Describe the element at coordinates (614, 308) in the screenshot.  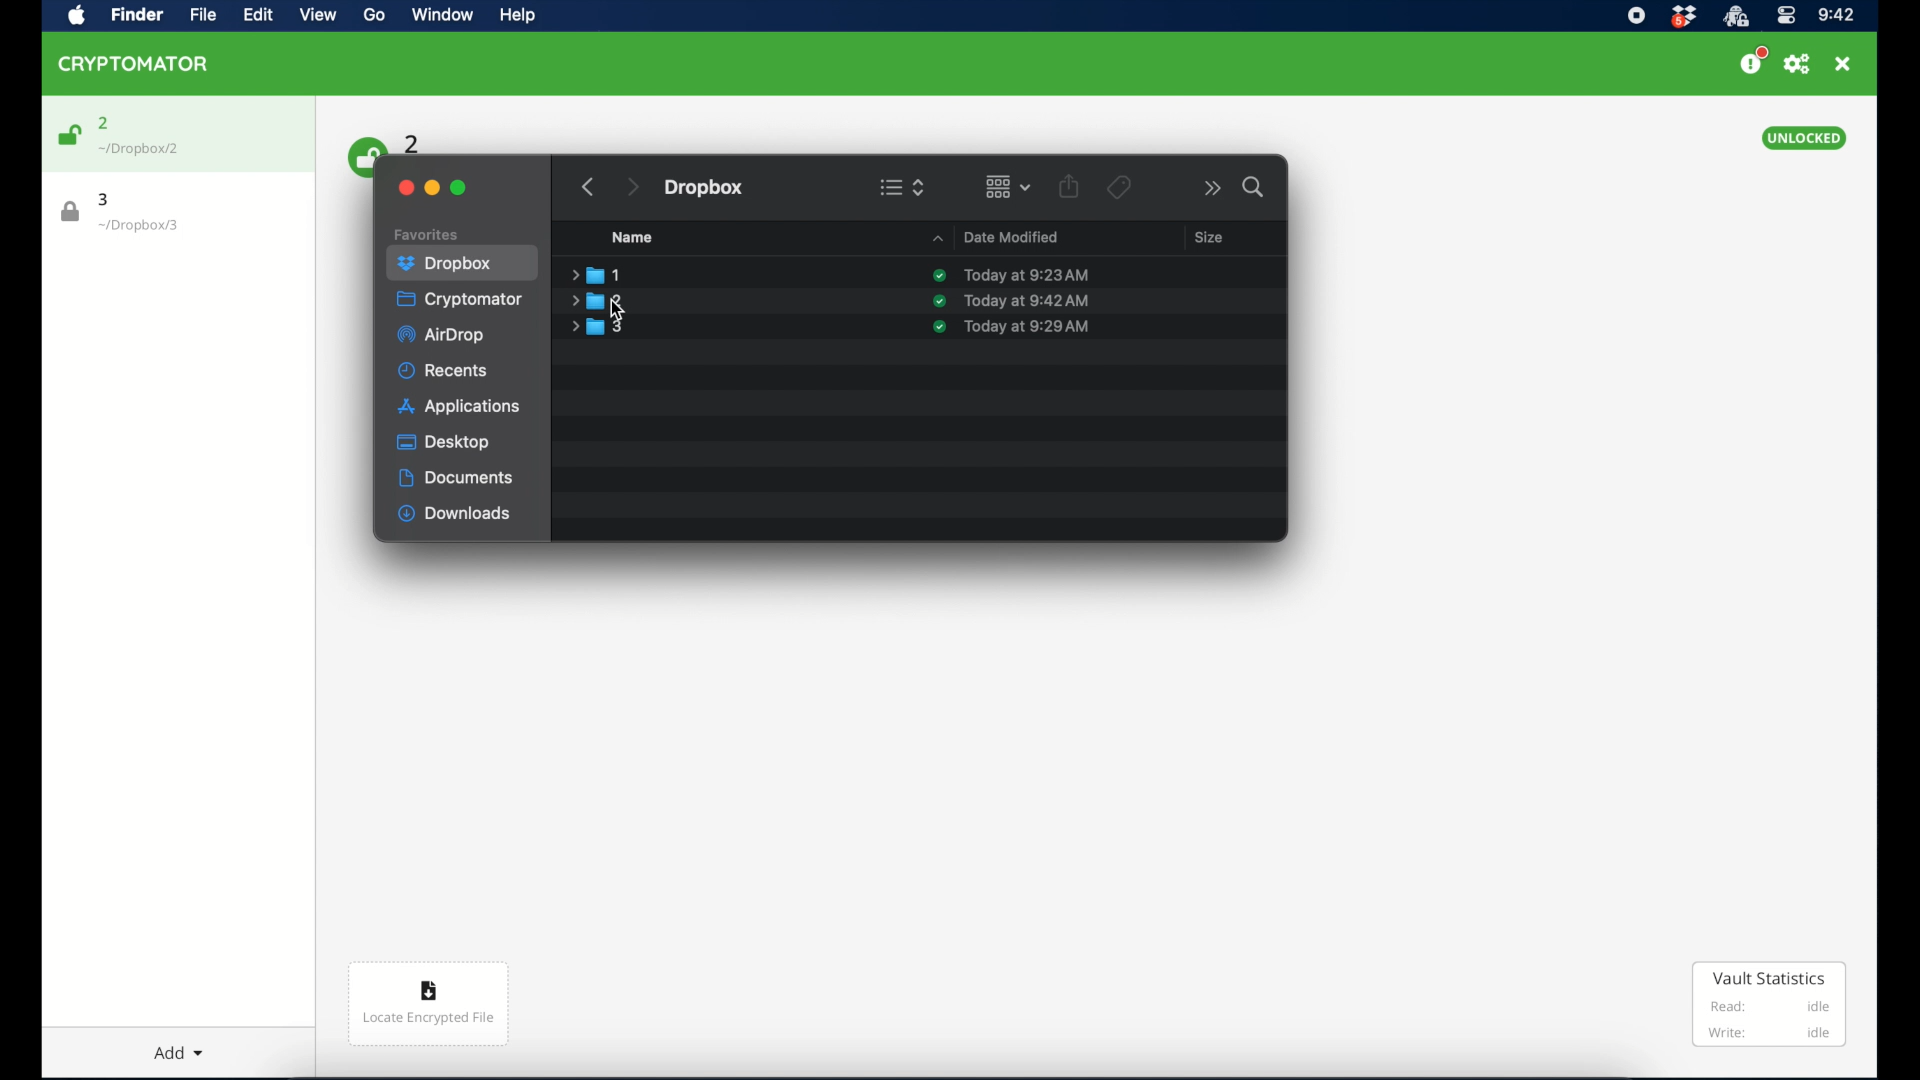
I see `cursor` at that location.